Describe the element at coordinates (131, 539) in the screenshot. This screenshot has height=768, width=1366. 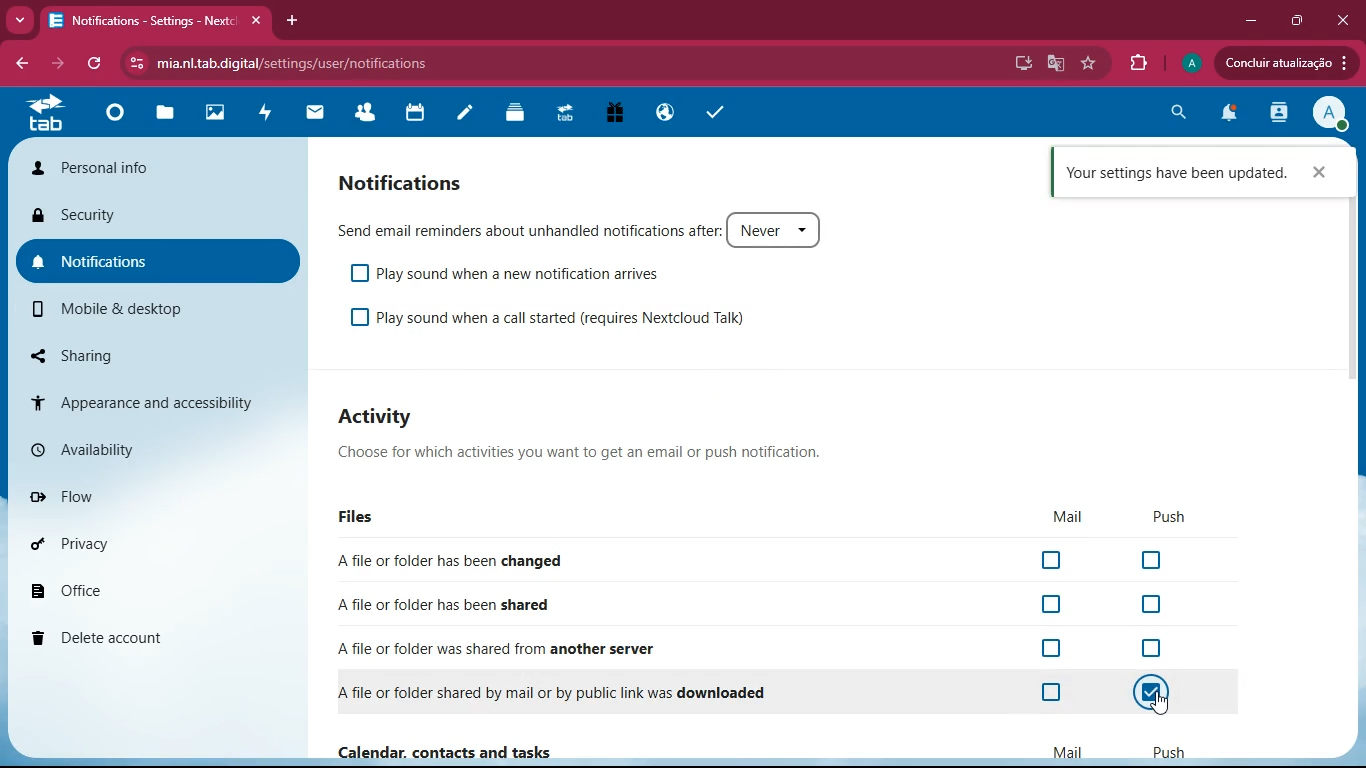
I see `privacy` at that location.